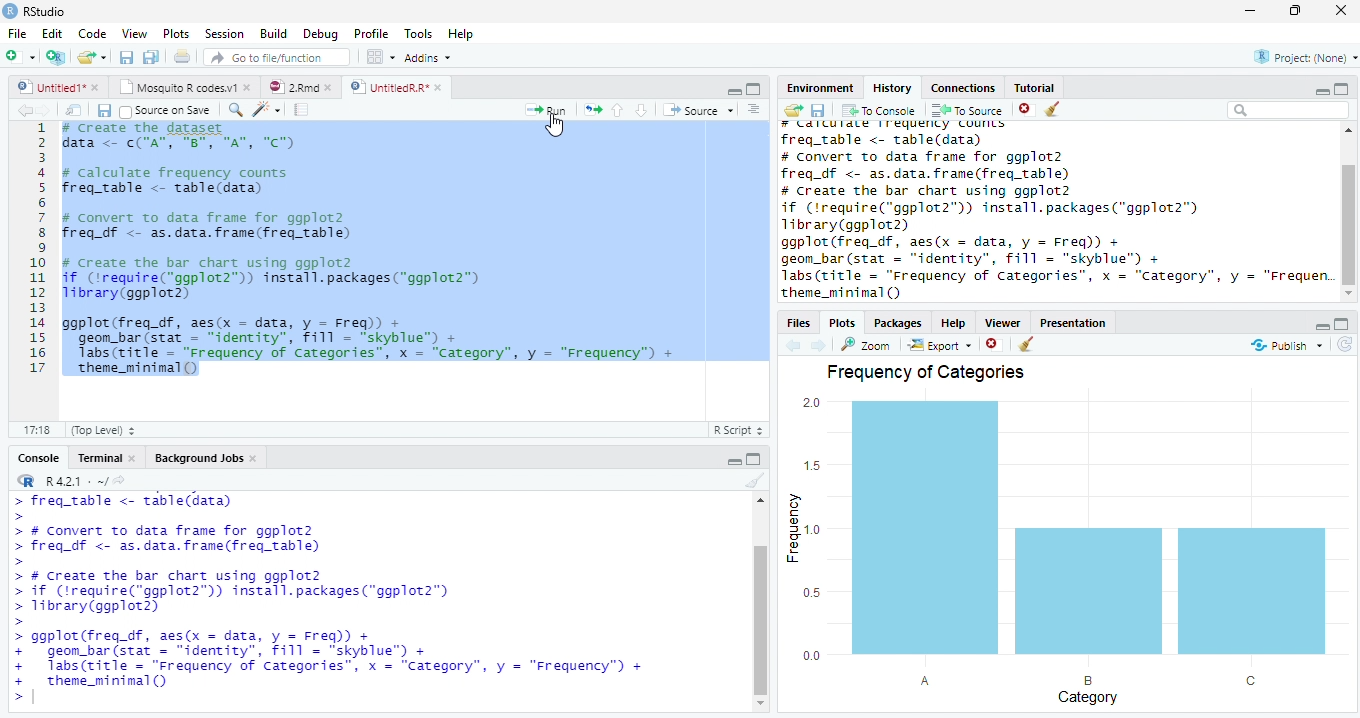 Image resolution: width=1360 pixels, height=718 pixels. Describe the element at coordinates (301, 110) in the screenshot. I see `Pages` at that location.